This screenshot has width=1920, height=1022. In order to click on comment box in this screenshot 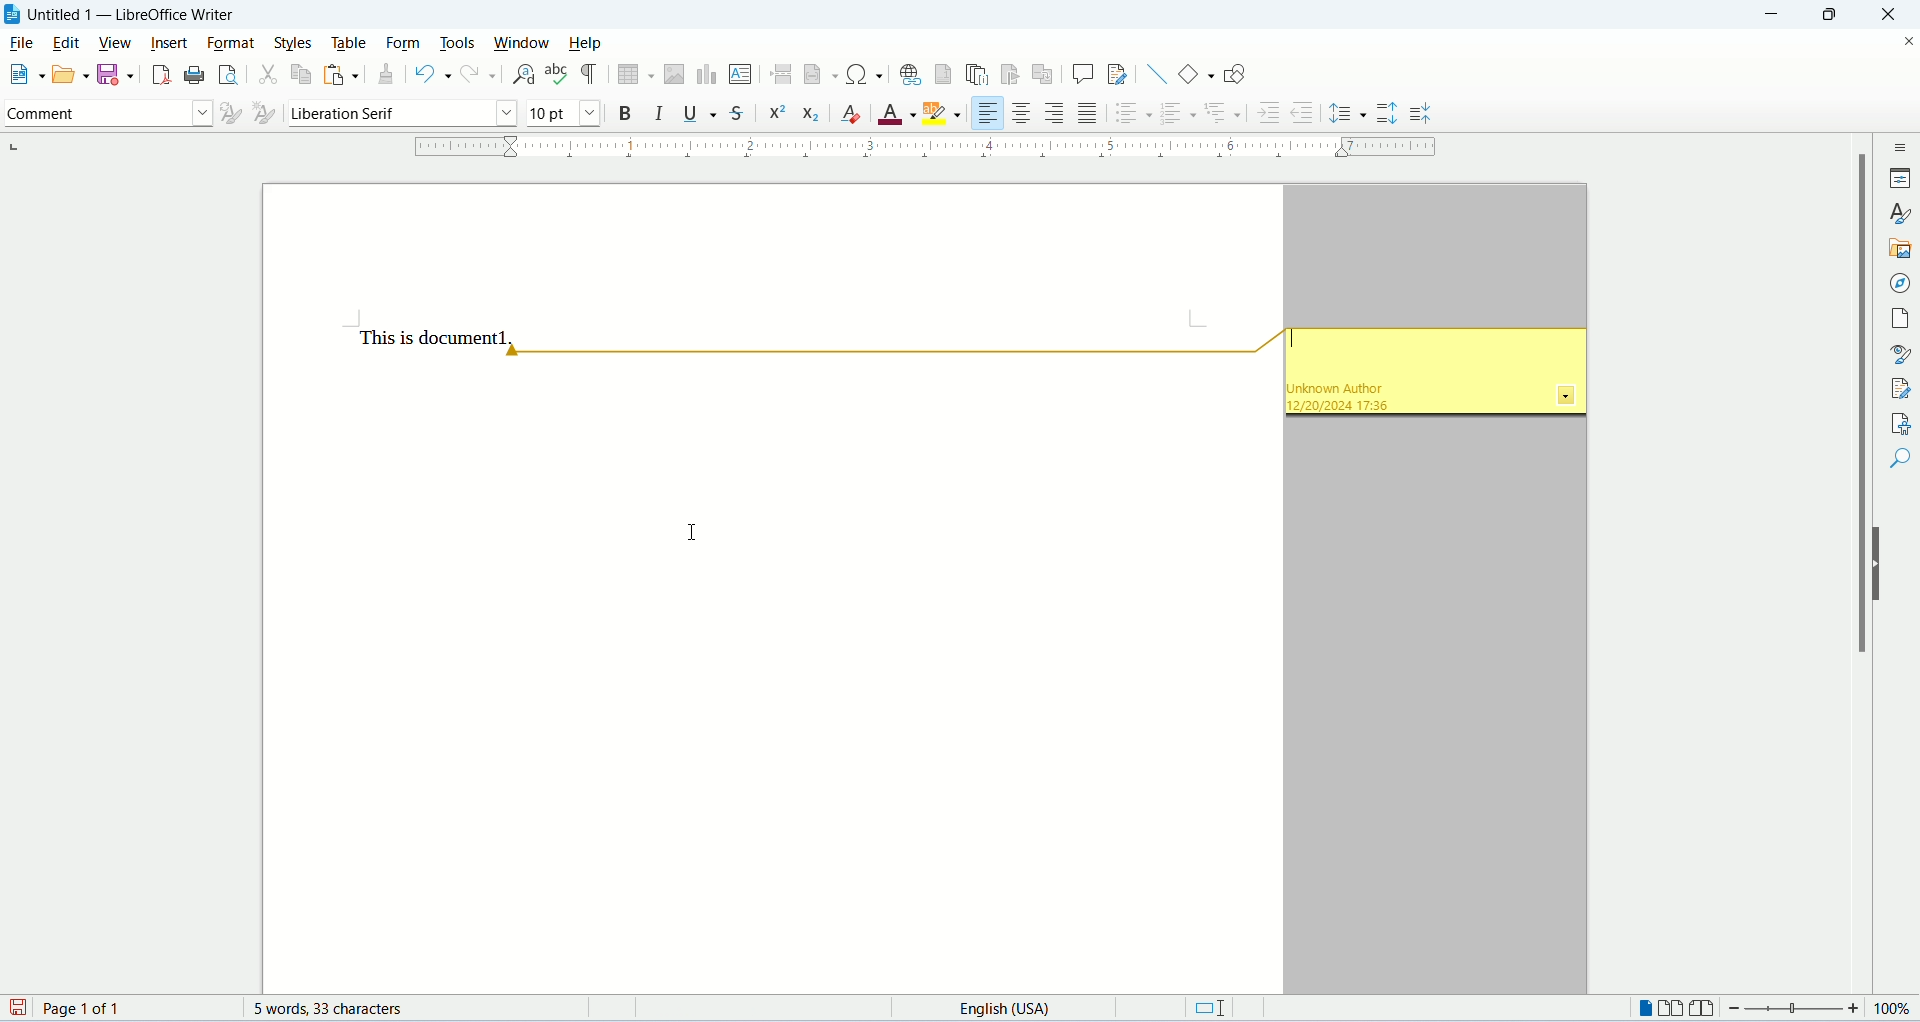, I will do `click(1432, 377)`.